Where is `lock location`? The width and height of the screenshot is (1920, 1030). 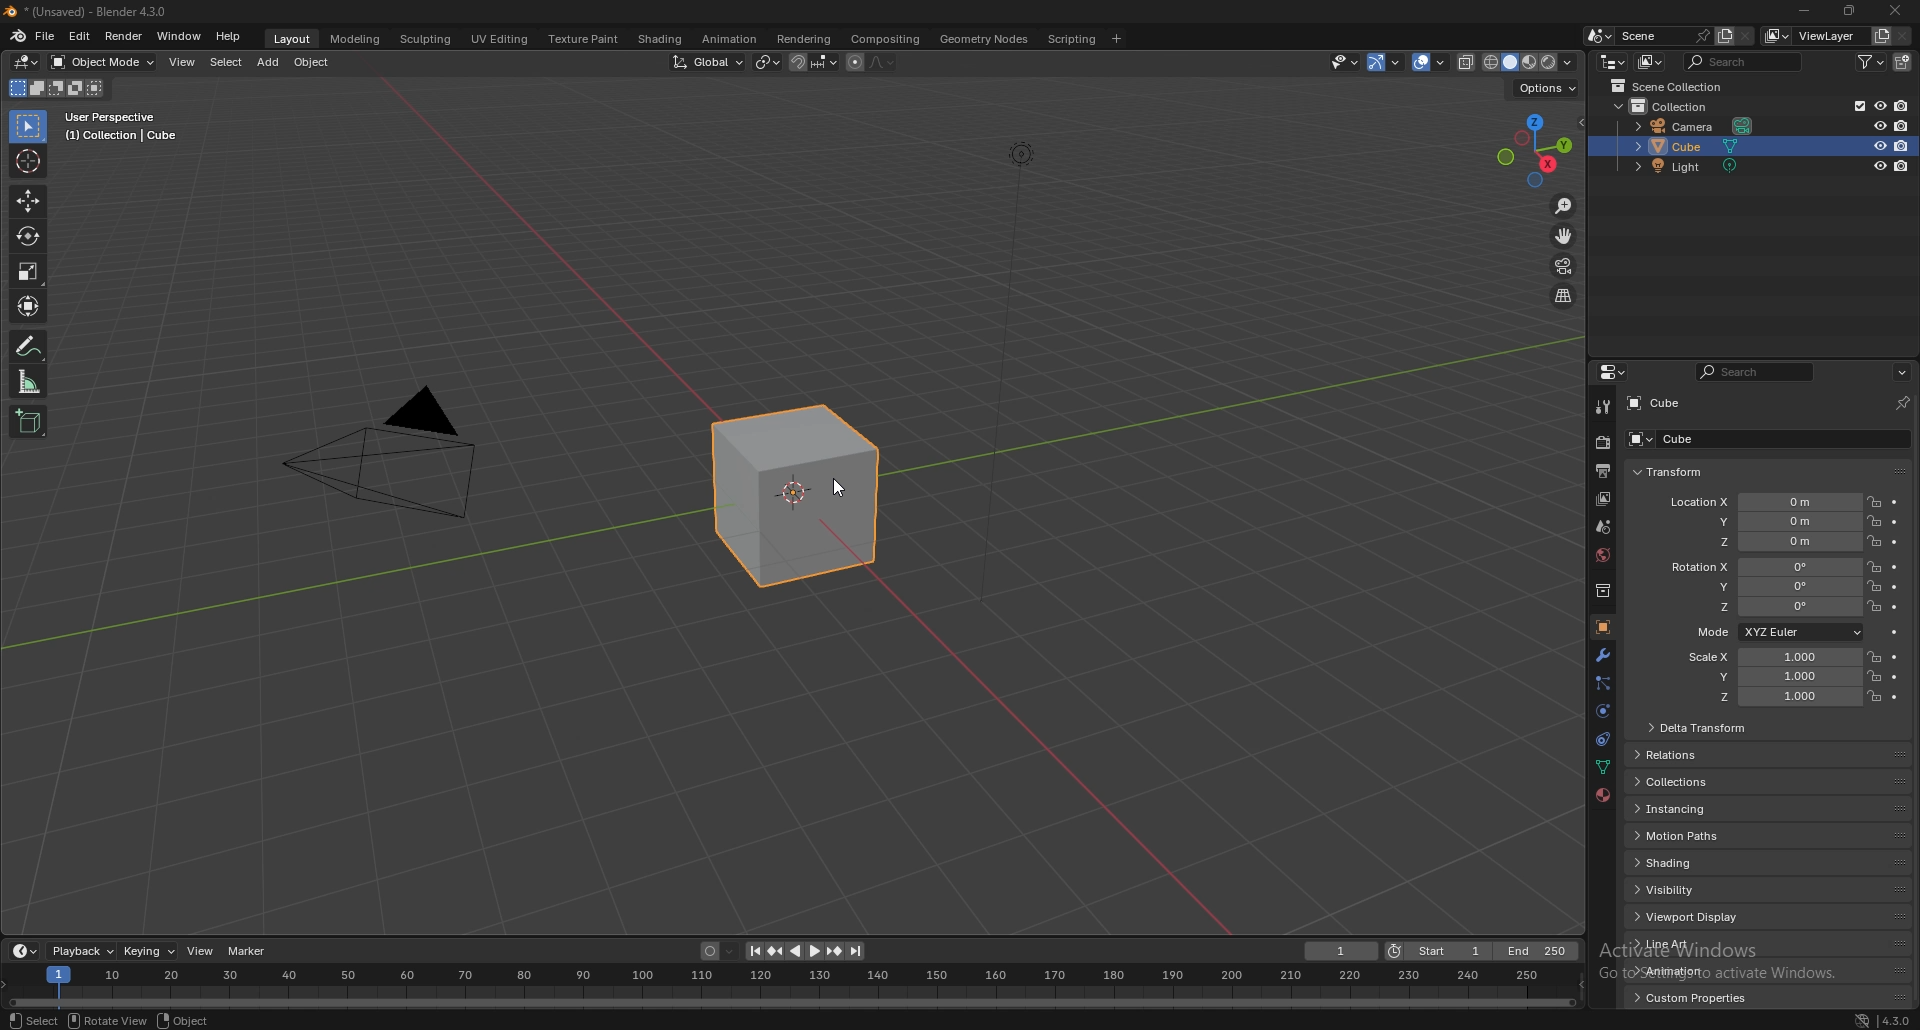
lock location is located at coordinates (1874, 502).